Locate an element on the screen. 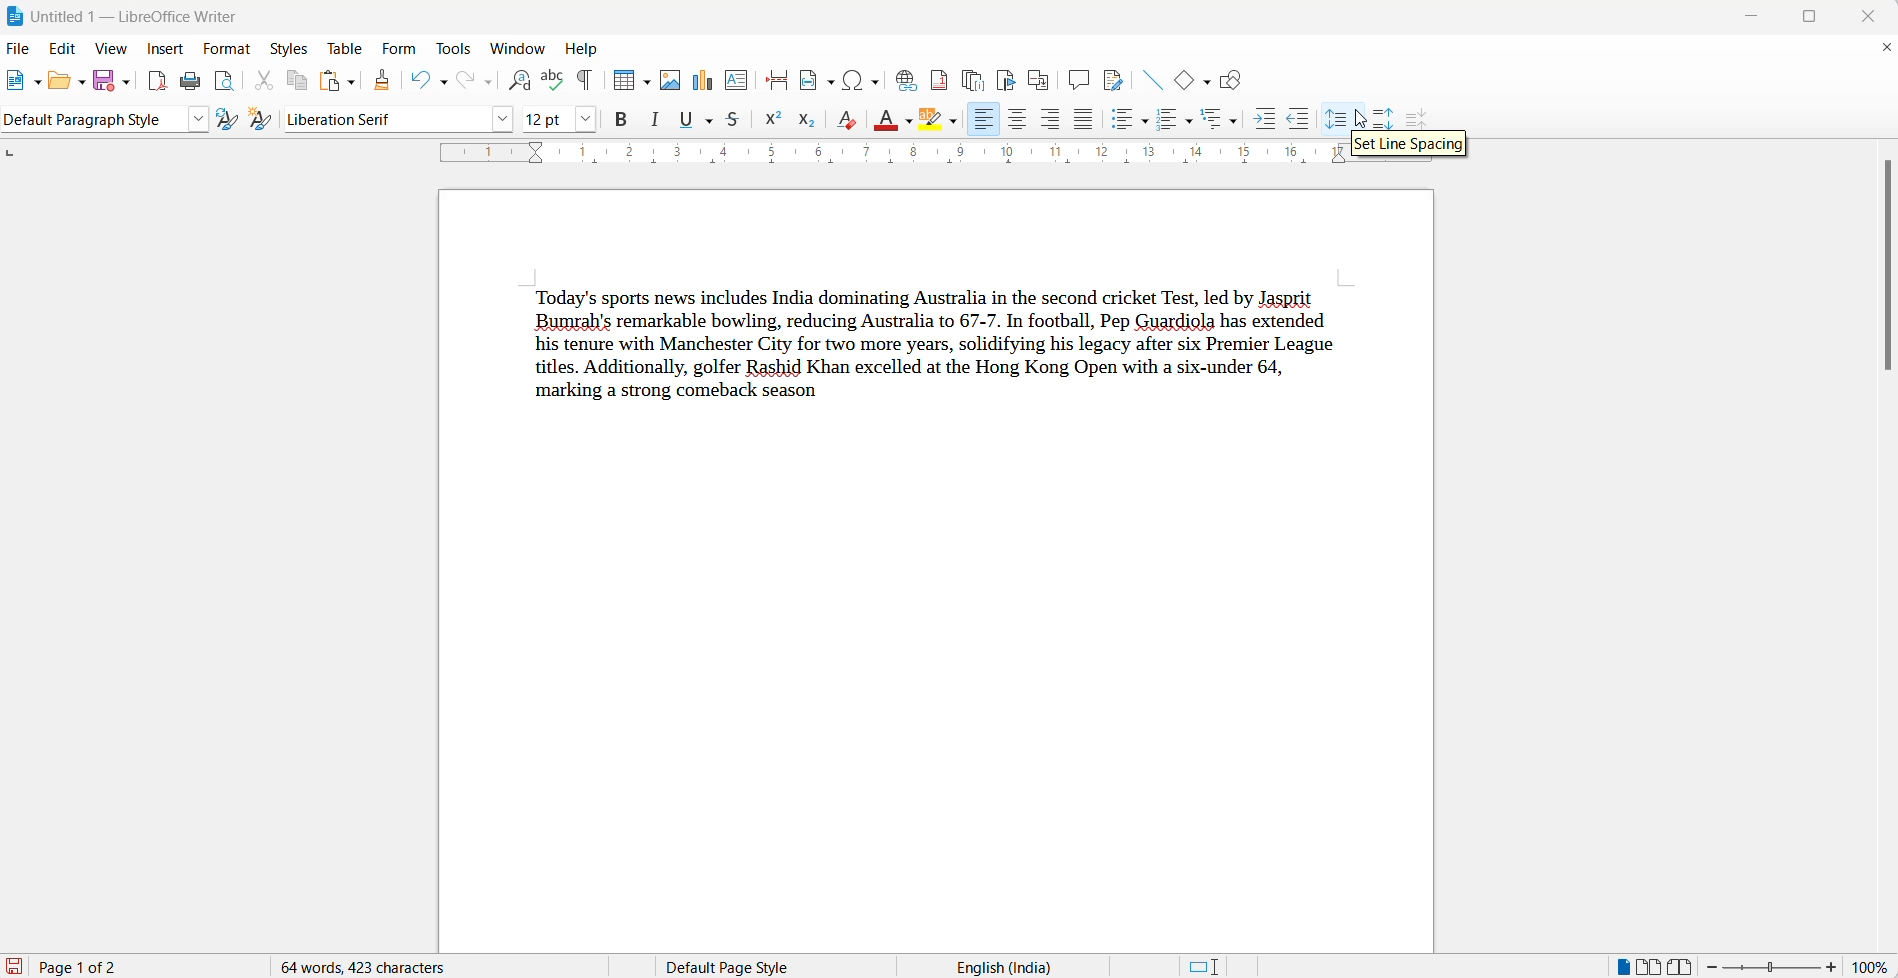 The image size is (1898, 978). maximize is located at coordinates (1816, 18).